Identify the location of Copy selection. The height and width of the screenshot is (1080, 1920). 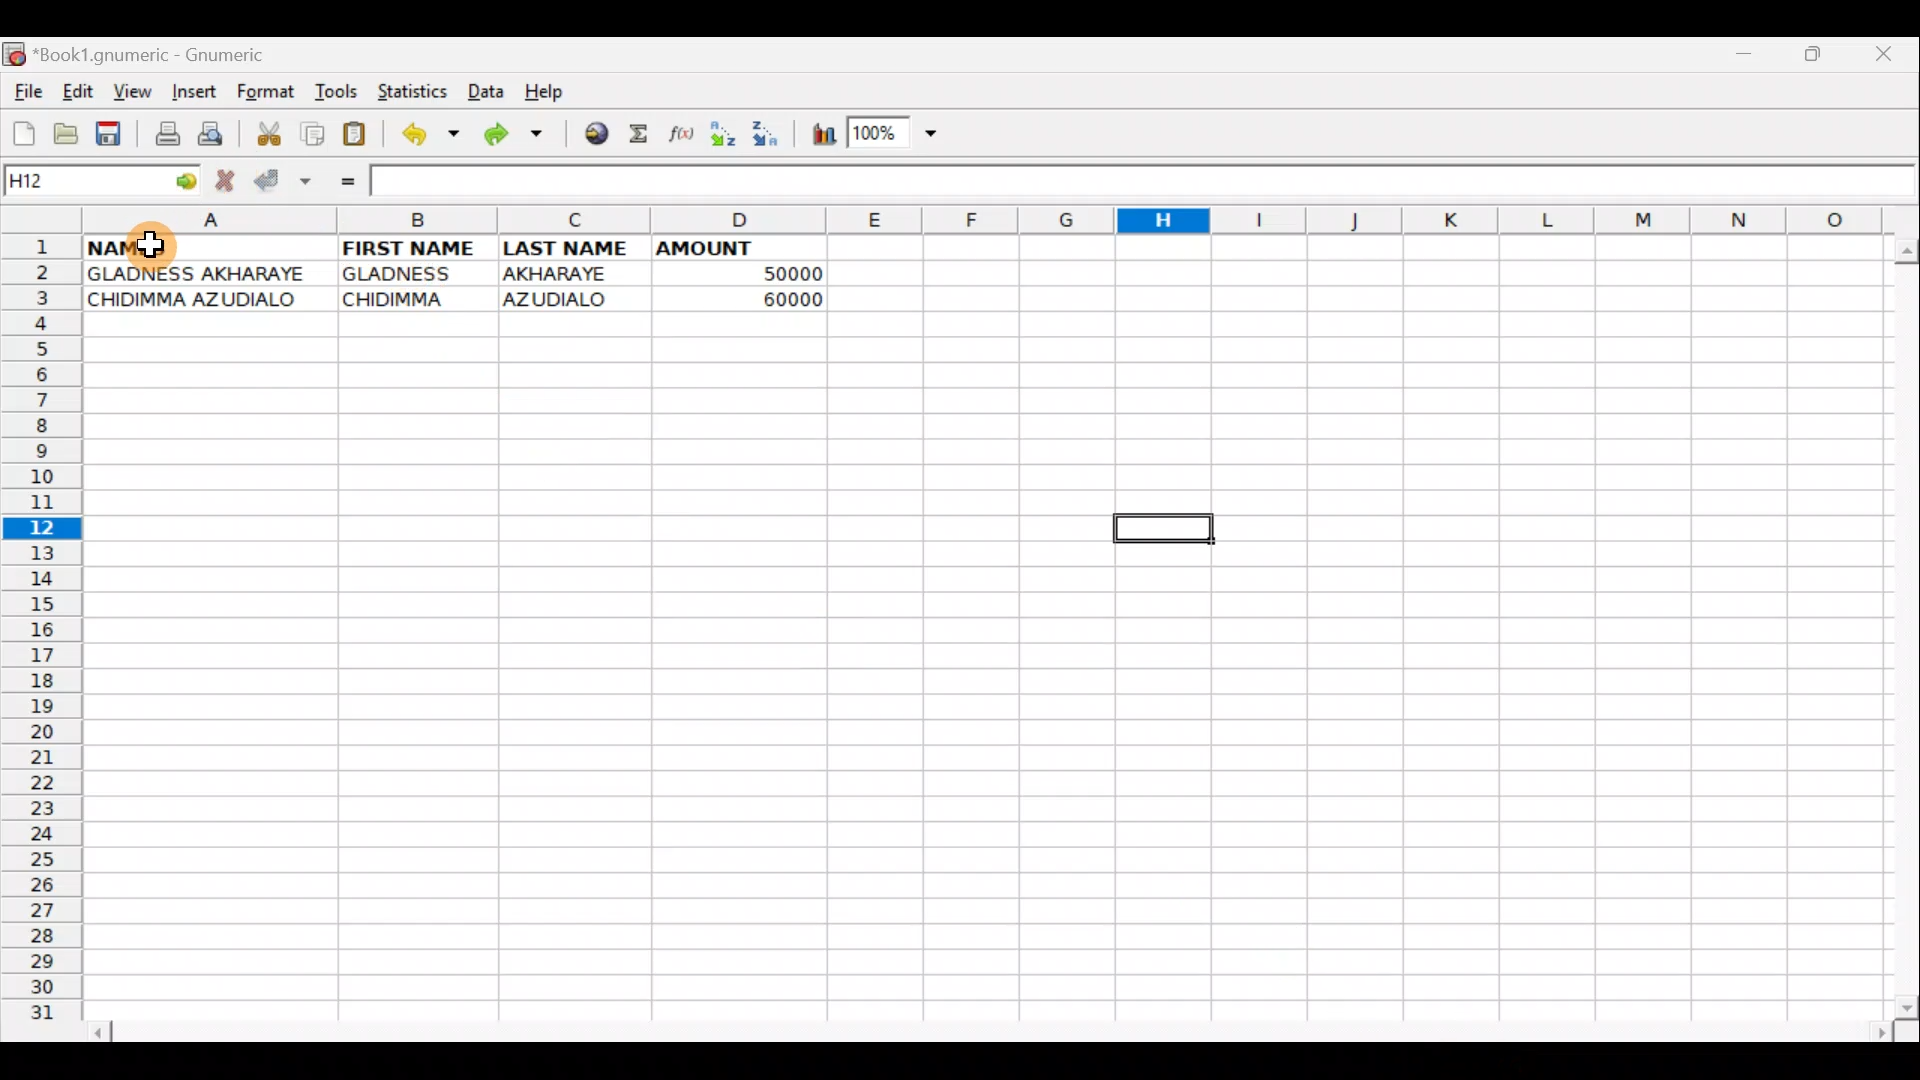
(312, 135).